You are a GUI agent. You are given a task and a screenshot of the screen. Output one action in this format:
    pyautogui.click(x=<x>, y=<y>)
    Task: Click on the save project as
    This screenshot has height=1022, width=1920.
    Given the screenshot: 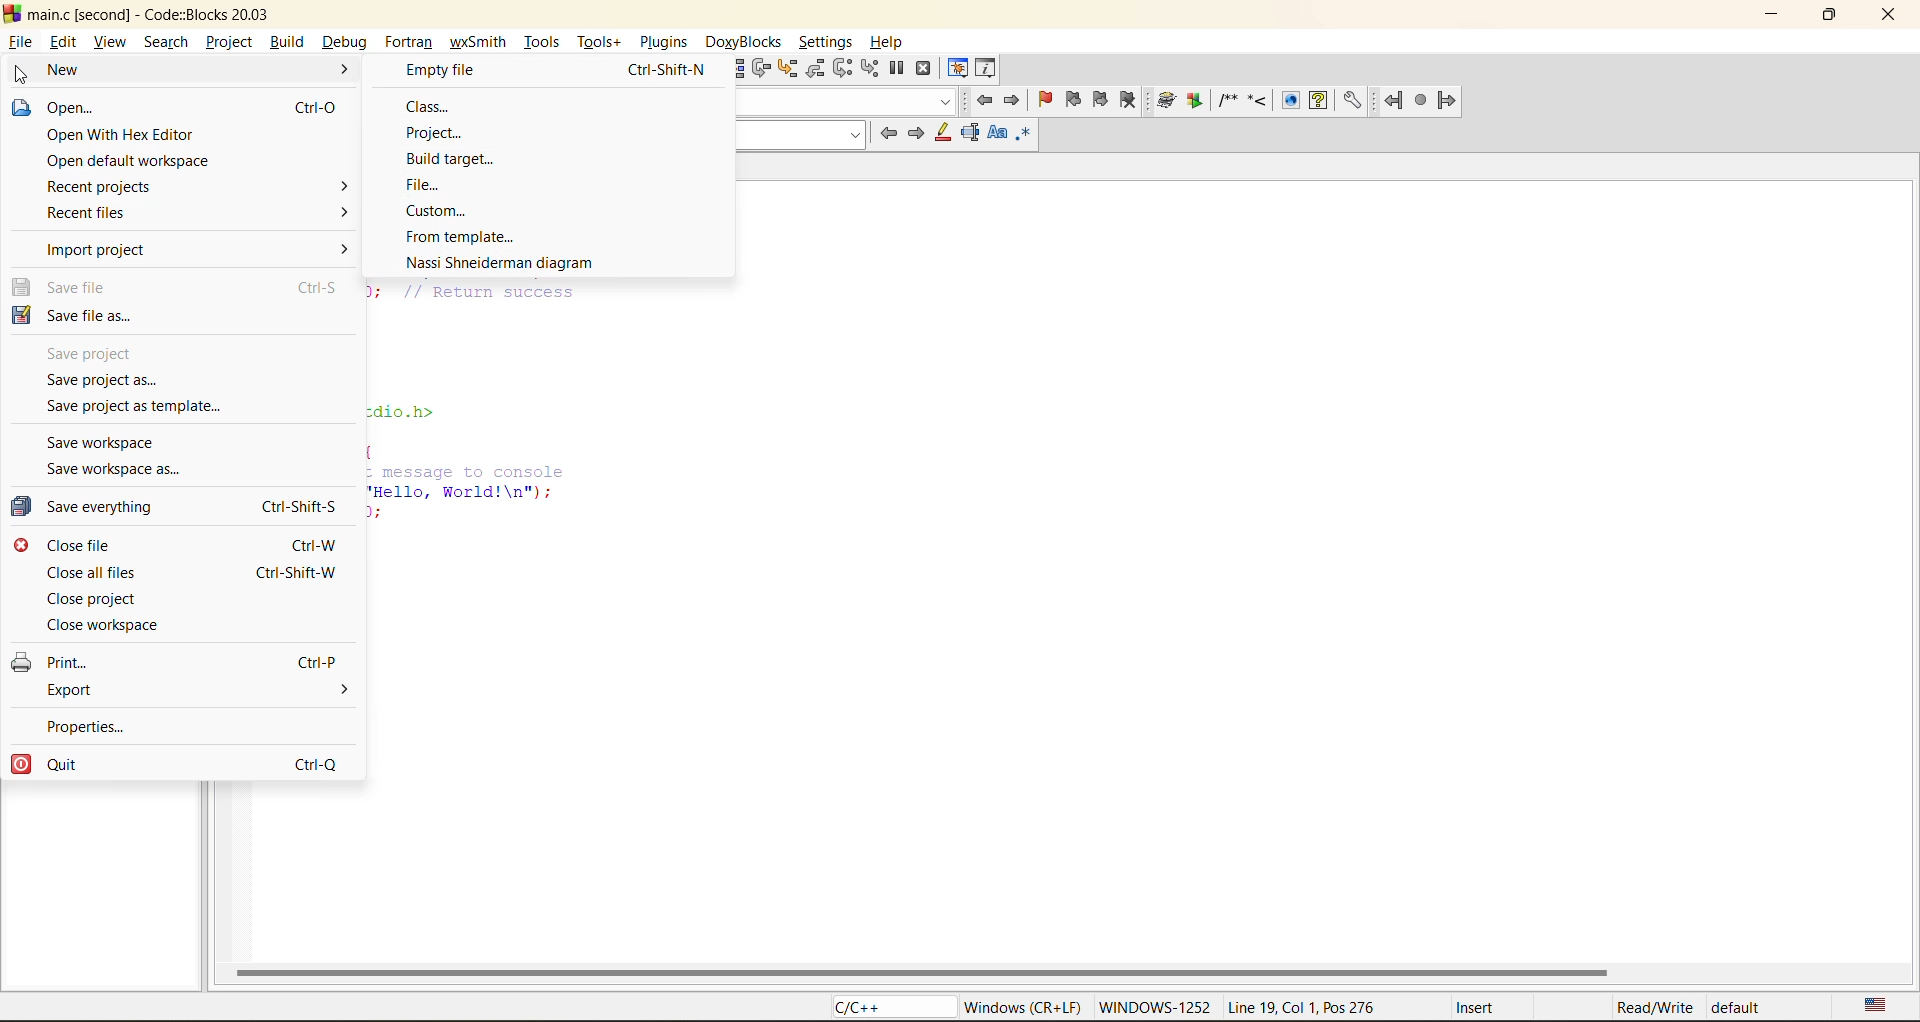 What is the action you would take?
    pyautogui.click(x=99, y=378)
    